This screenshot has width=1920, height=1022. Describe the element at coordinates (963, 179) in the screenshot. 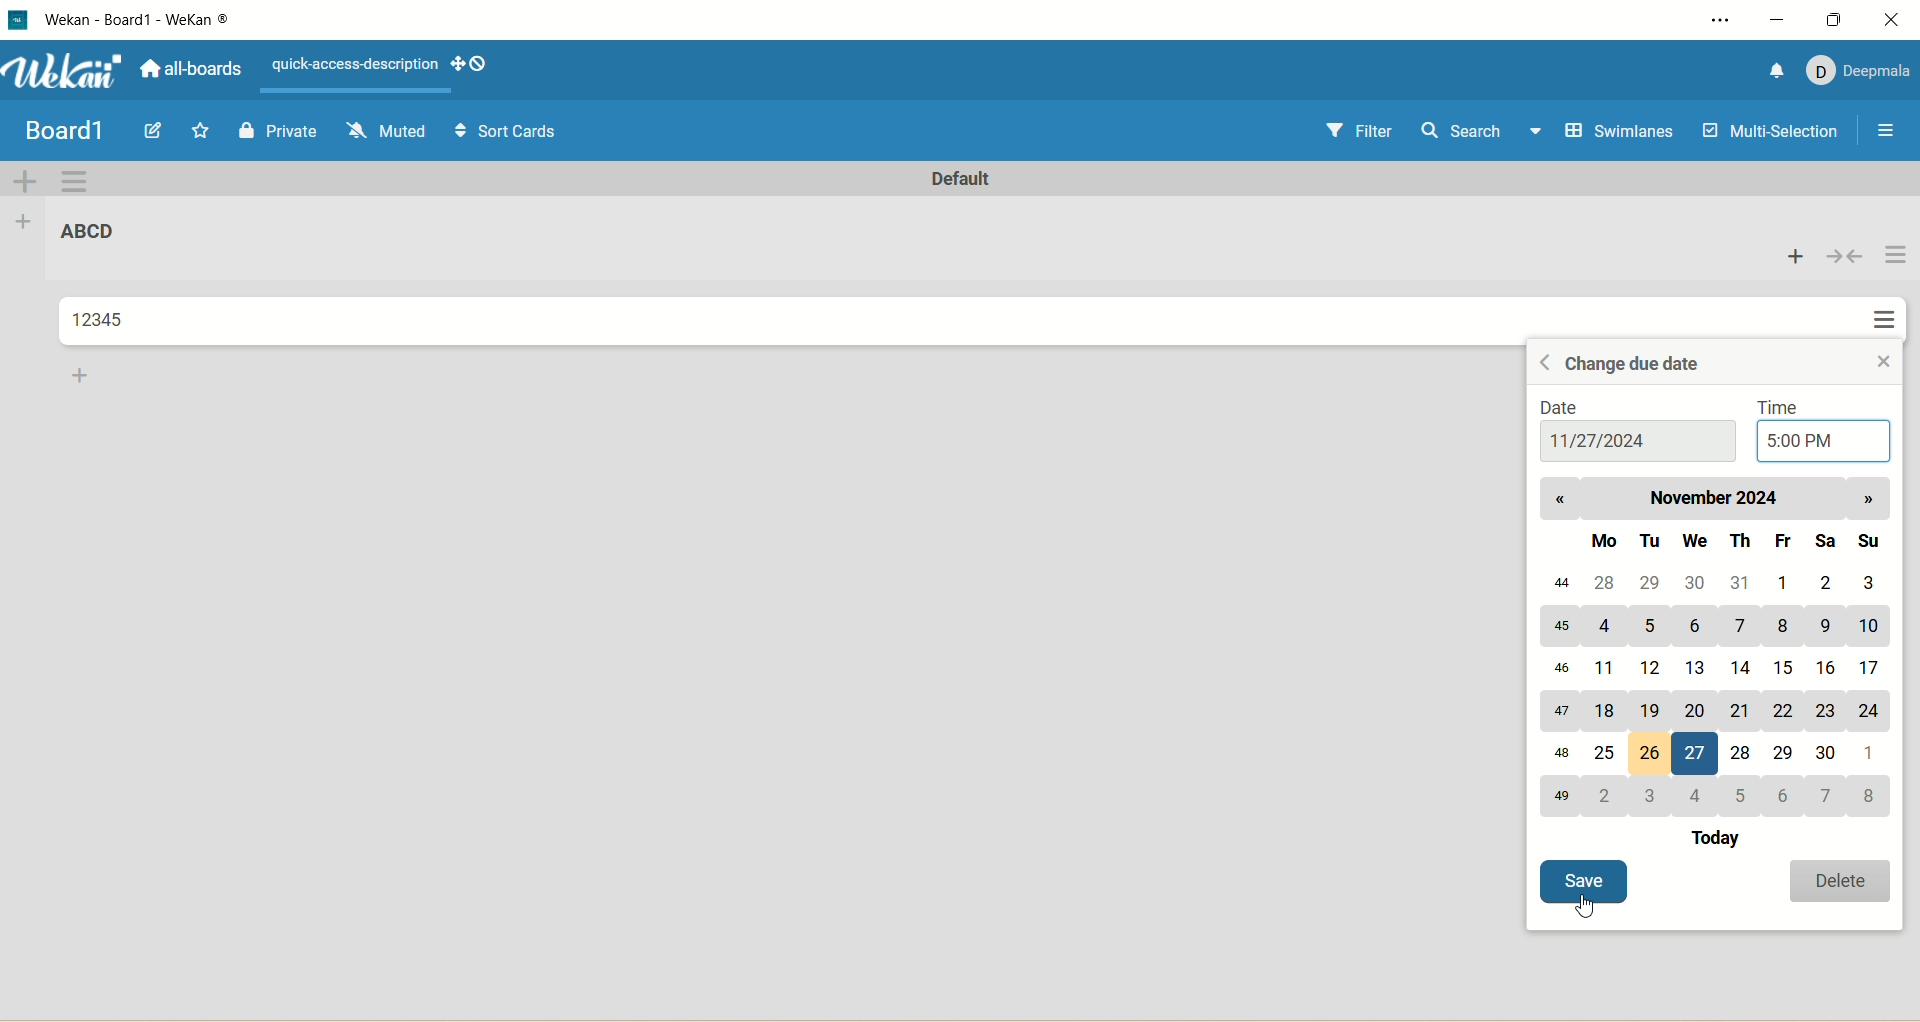

I see `default` at that location.